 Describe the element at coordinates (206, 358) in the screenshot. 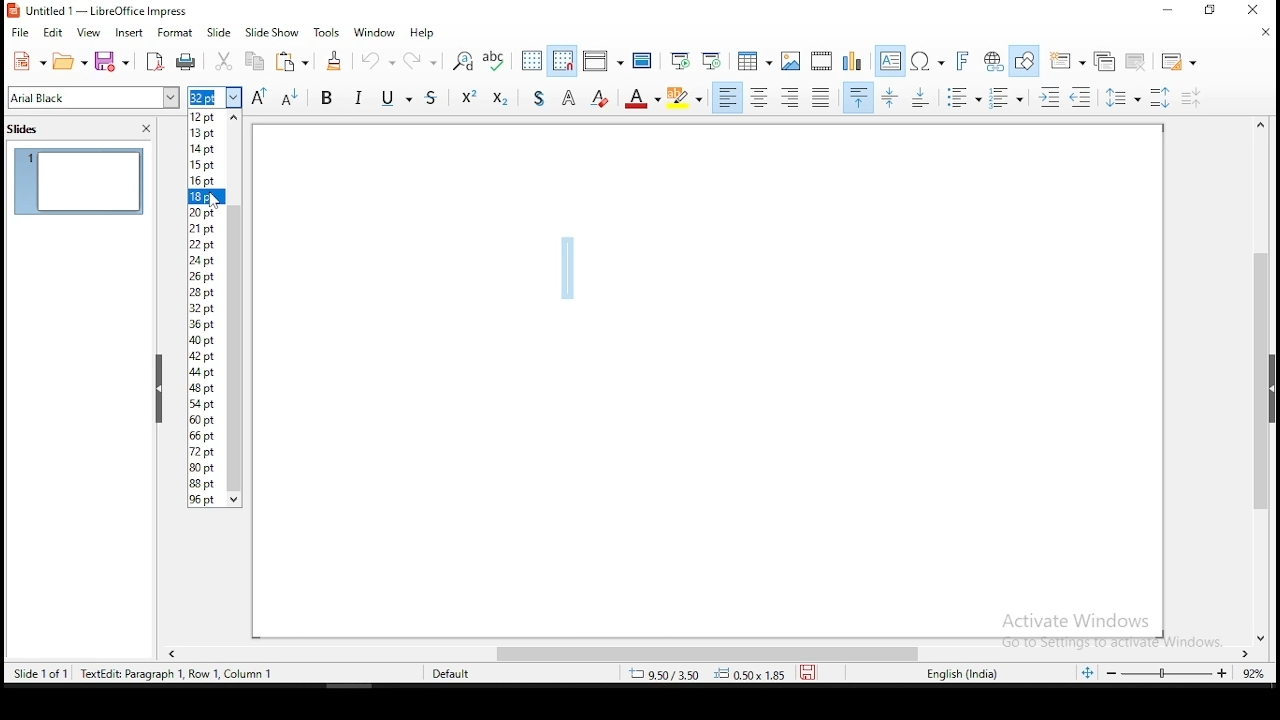

I see `12` at that location.